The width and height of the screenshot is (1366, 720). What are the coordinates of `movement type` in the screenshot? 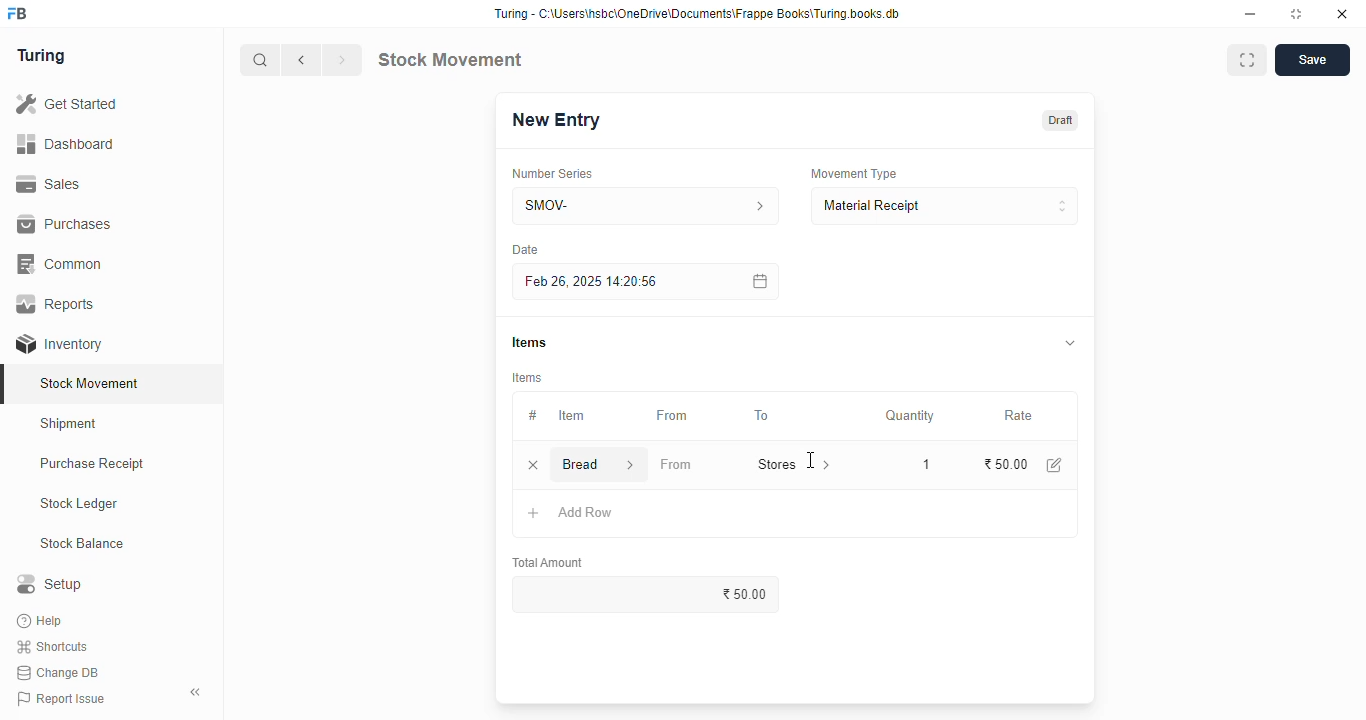 It's located at (853, 173).